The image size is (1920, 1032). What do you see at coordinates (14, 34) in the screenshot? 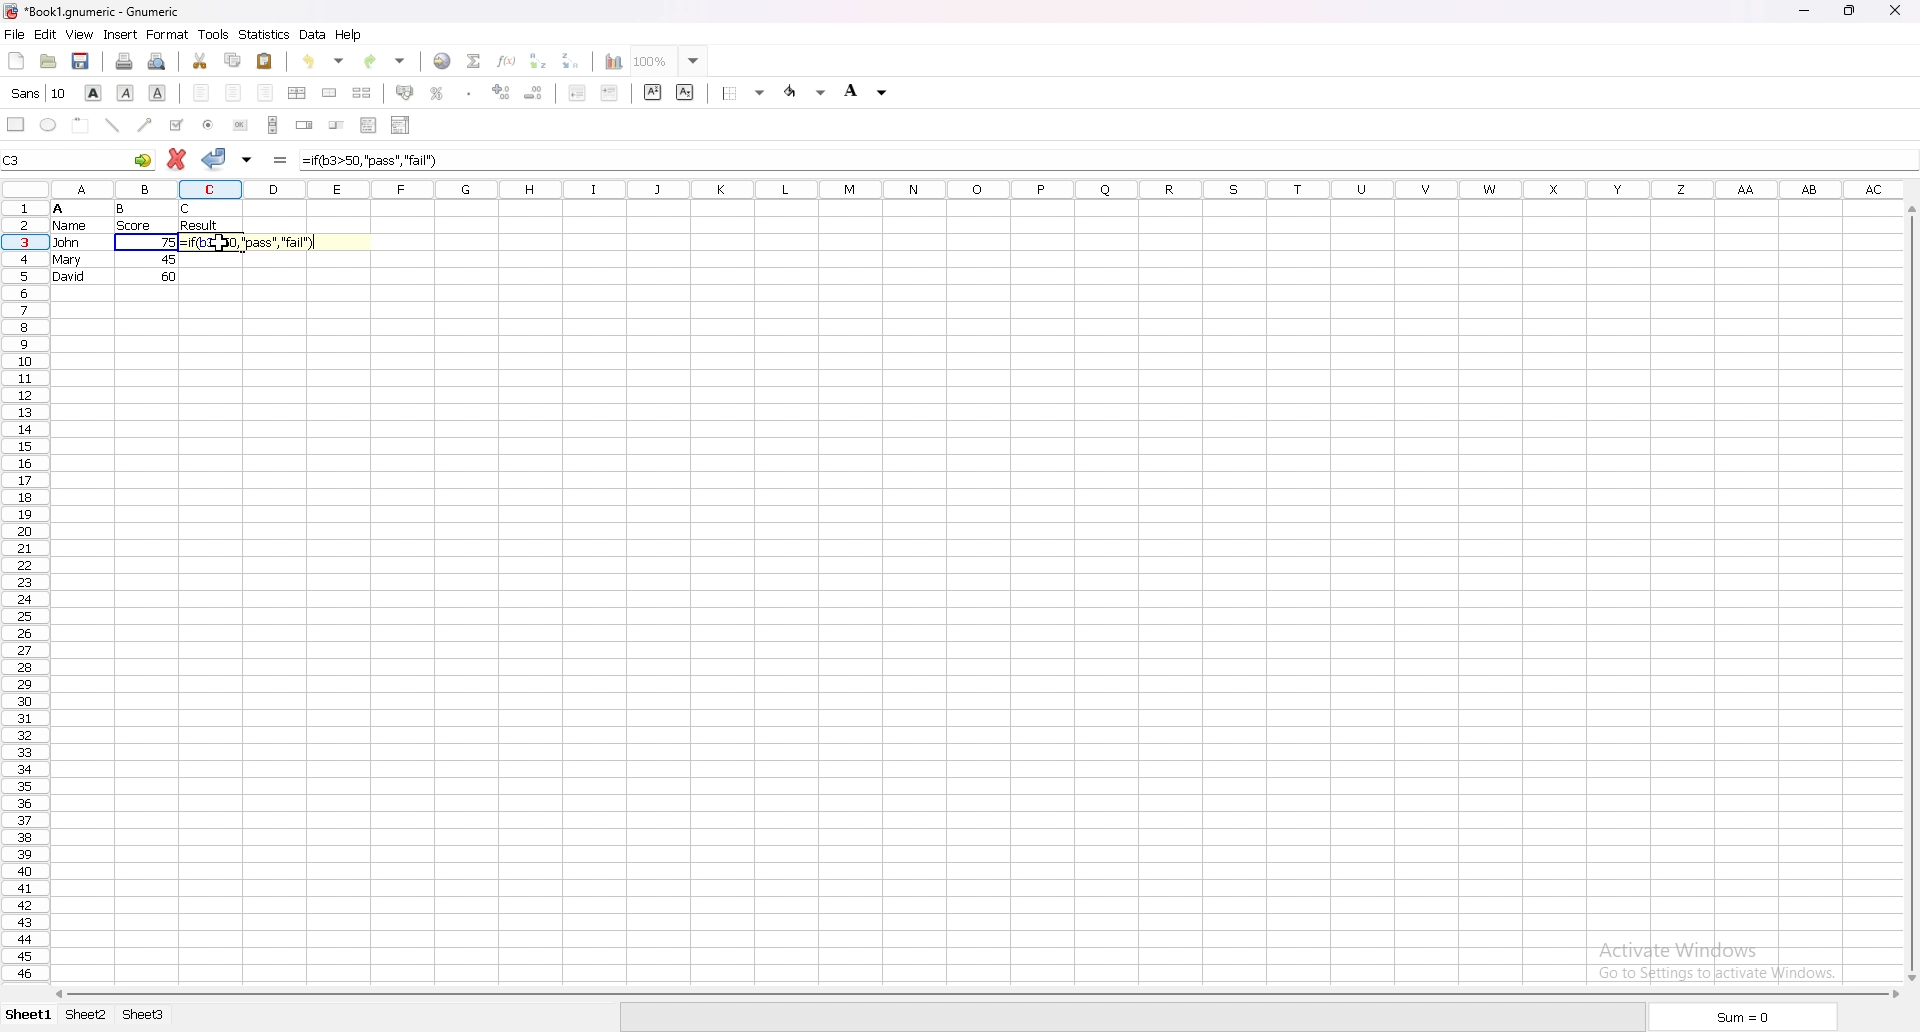
I see `file` at bounding box center [14, 34].